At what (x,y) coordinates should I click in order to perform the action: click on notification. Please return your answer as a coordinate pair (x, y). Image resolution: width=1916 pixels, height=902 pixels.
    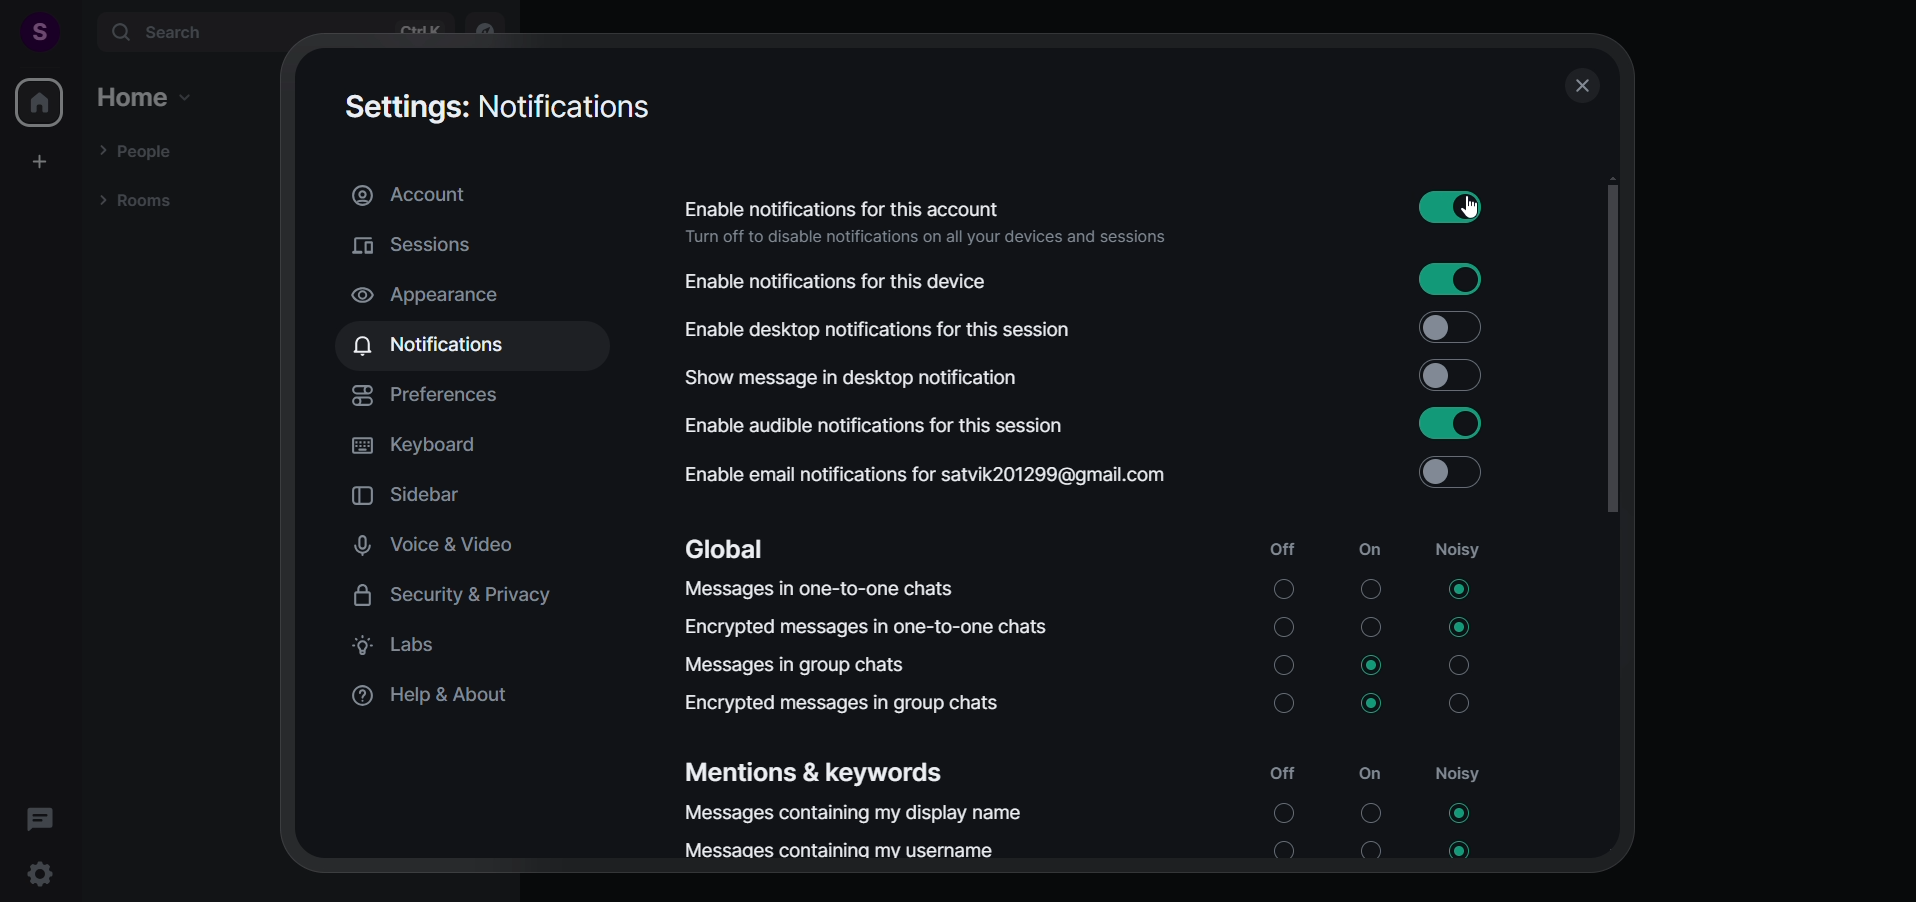
    Looking at the image, I should click on (437, 345).